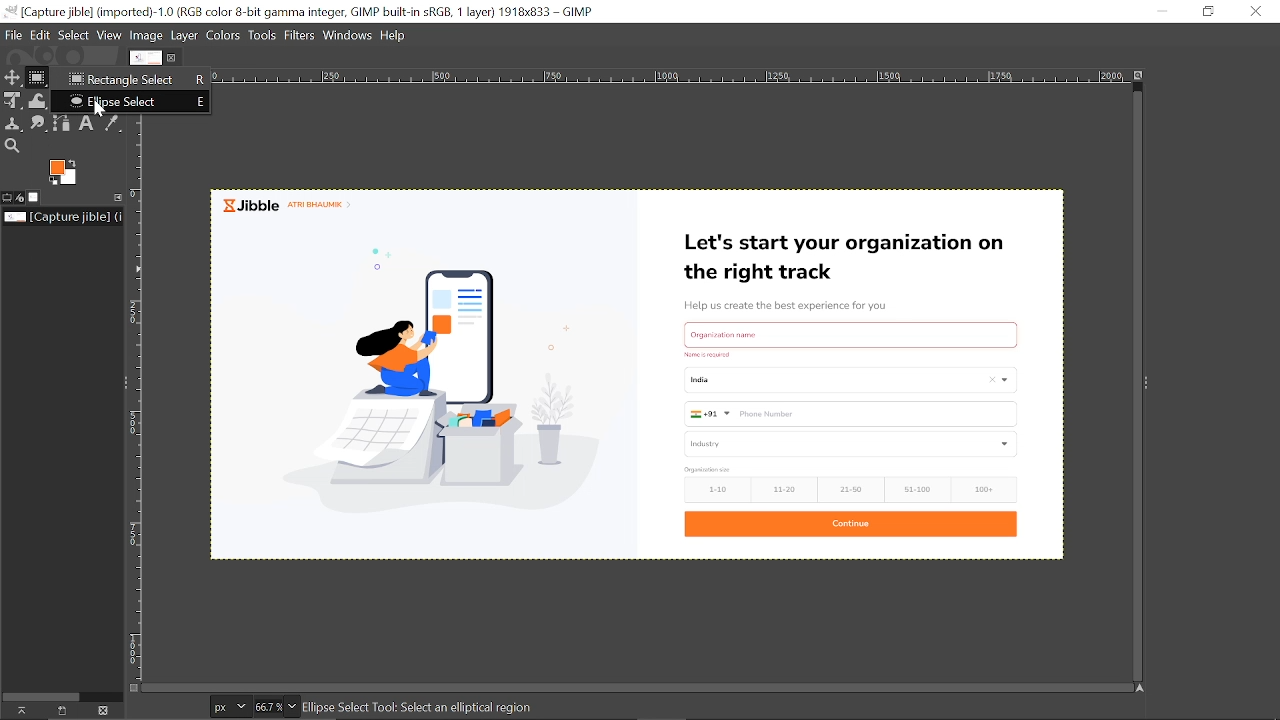 The image size is (1280, 720). I want to click on help, so click(396, 34).